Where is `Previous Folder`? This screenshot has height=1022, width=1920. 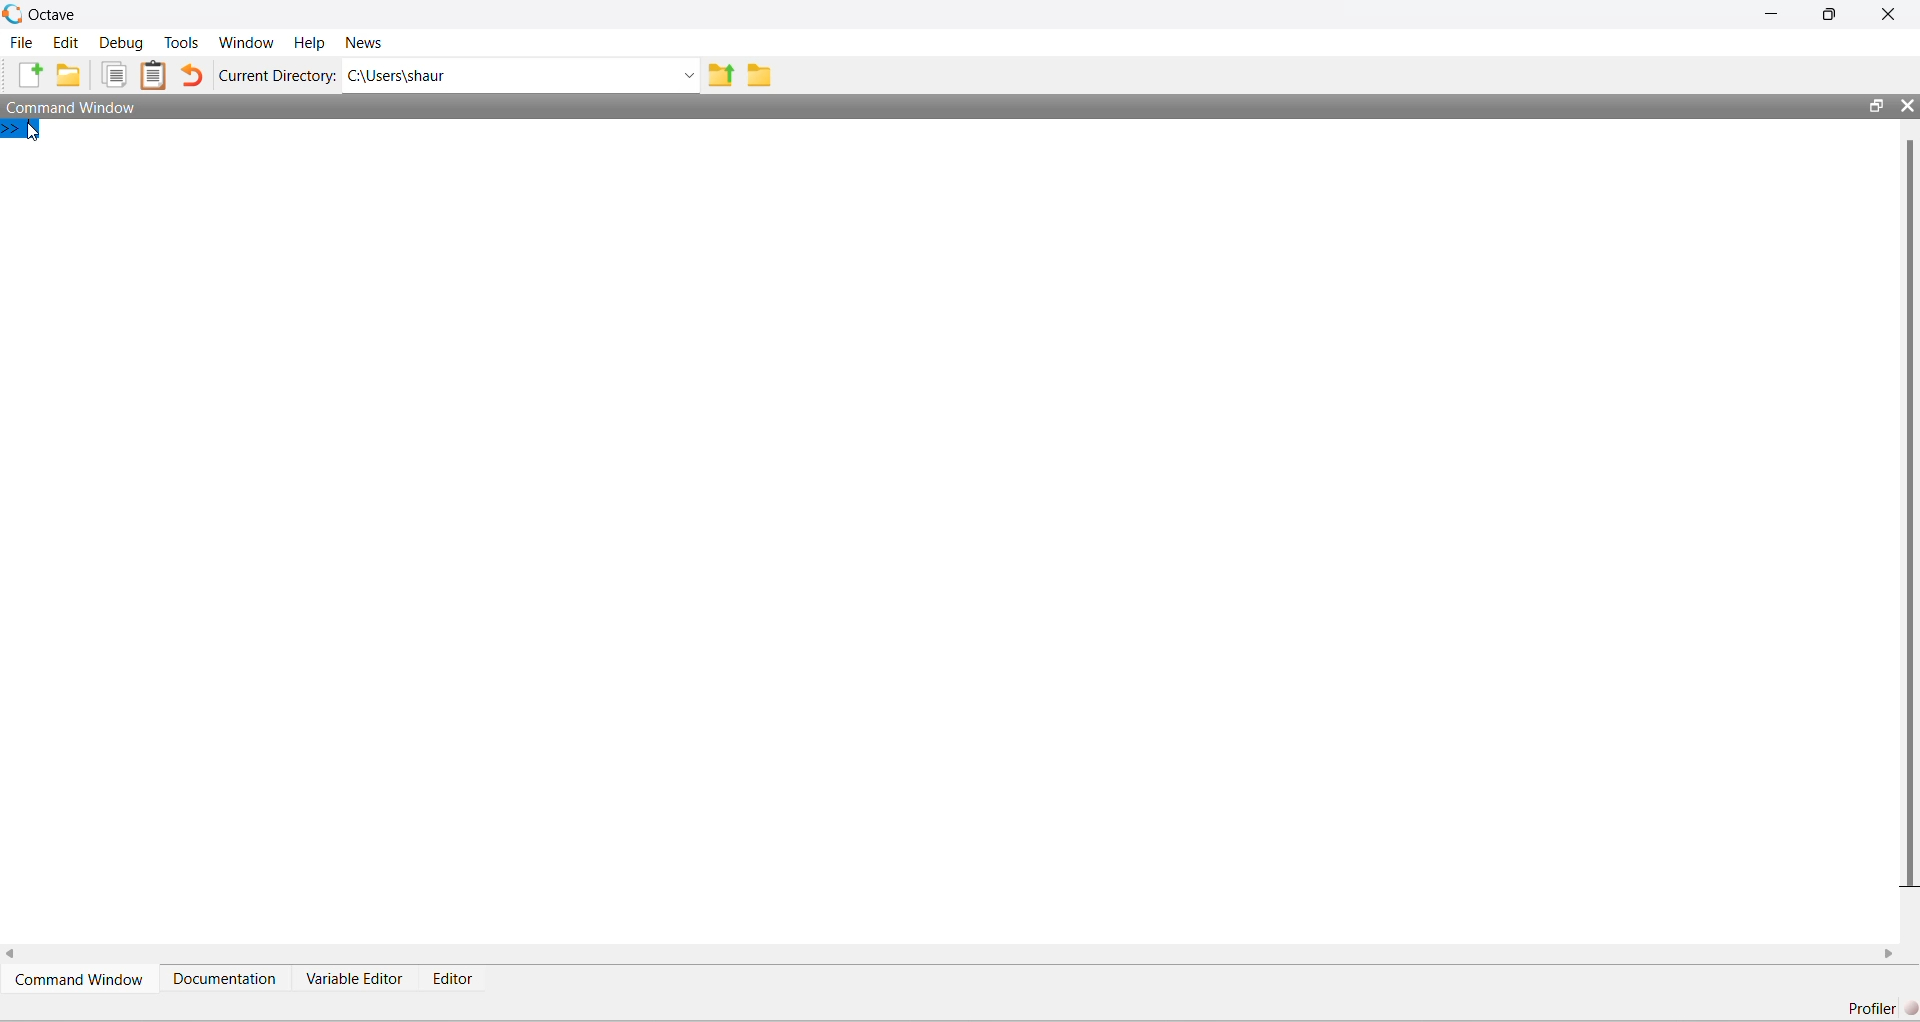
Previous Folder is located at coordinates (721, 75).